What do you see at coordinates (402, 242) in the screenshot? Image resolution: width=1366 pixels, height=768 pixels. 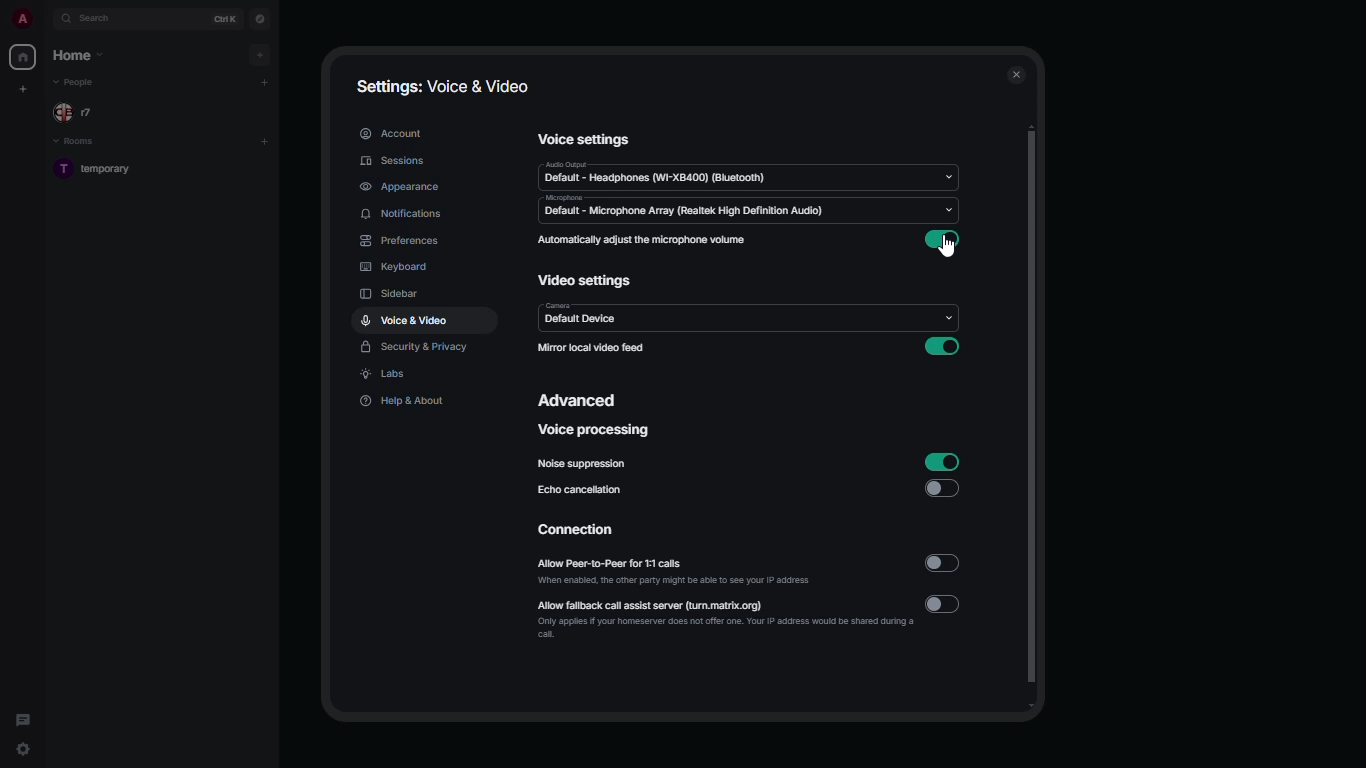 I see `preferences` at bounding box center [402, 242].